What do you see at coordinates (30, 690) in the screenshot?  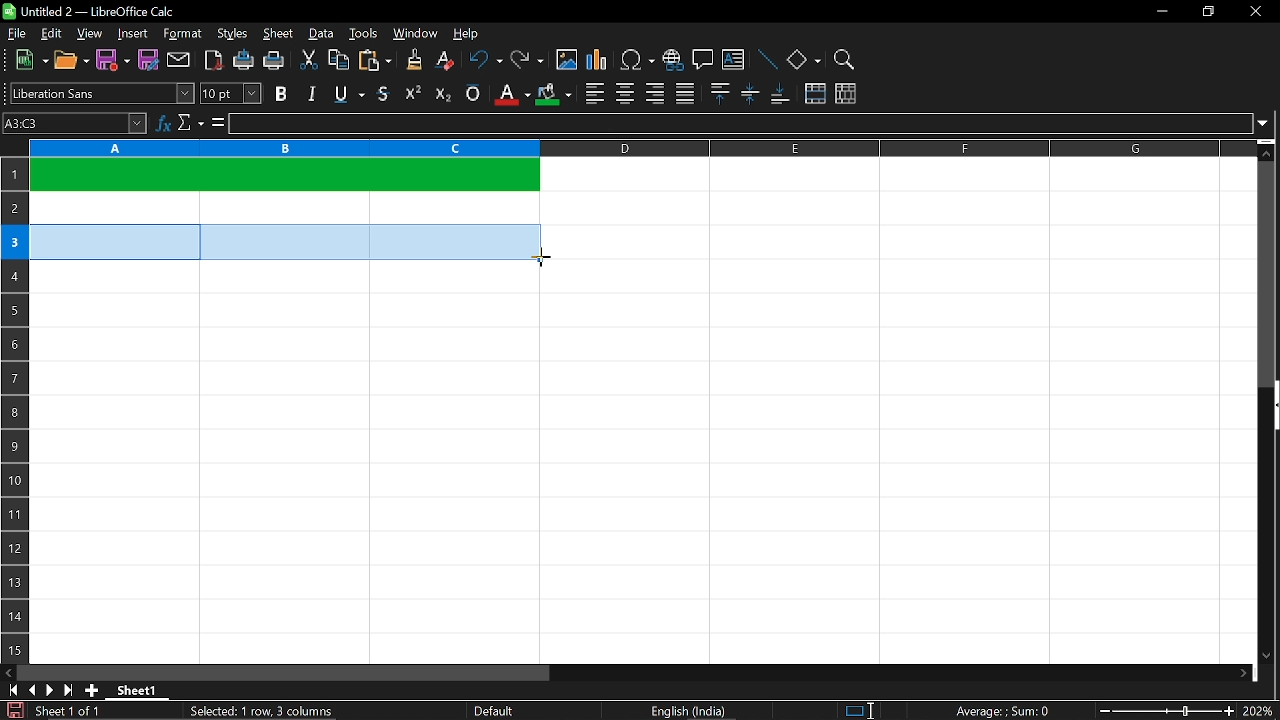 I see `previous sheet` at bounding box center [30, 690].